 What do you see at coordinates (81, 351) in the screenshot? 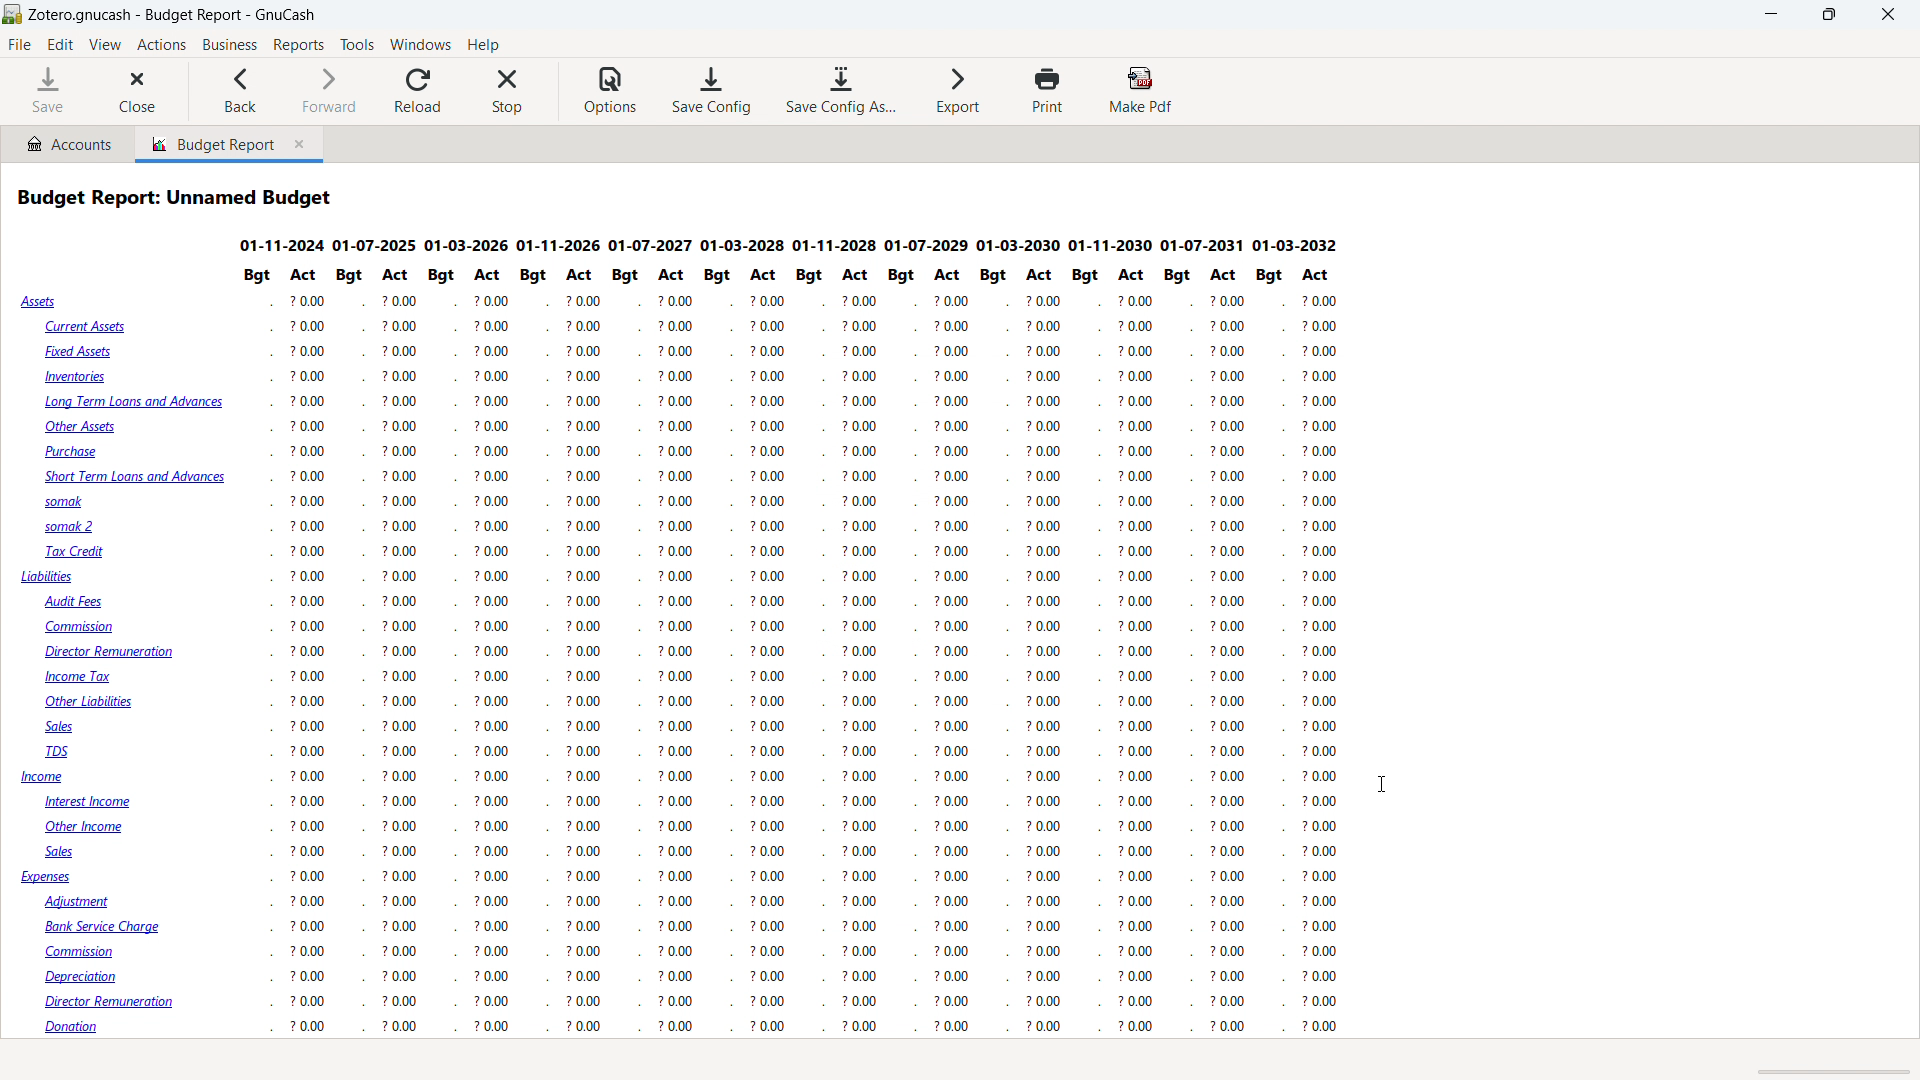
I see `Fixed Assets` at bounding box center [81, 351].